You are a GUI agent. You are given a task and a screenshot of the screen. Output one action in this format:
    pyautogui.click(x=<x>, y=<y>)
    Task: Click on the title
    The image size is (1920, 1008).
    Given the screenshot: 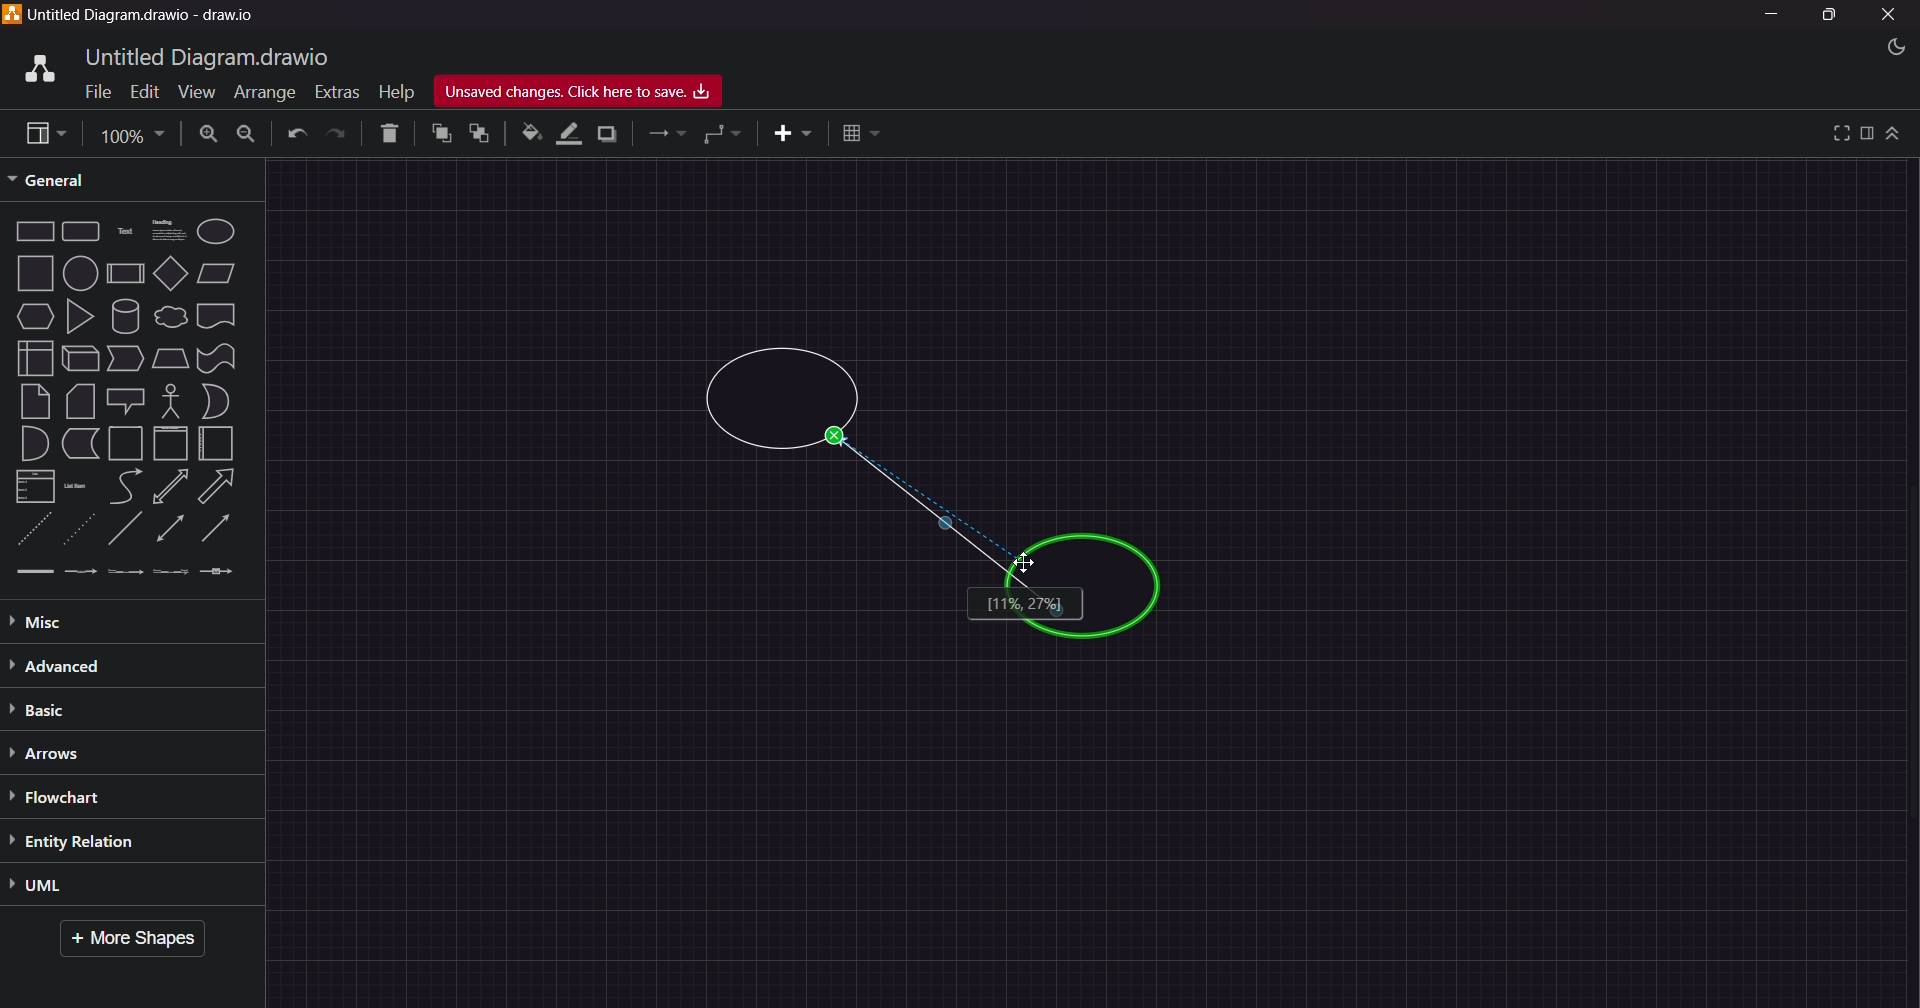 What is the action you would take?
    pyautogui.click(x=211, y=55)
    